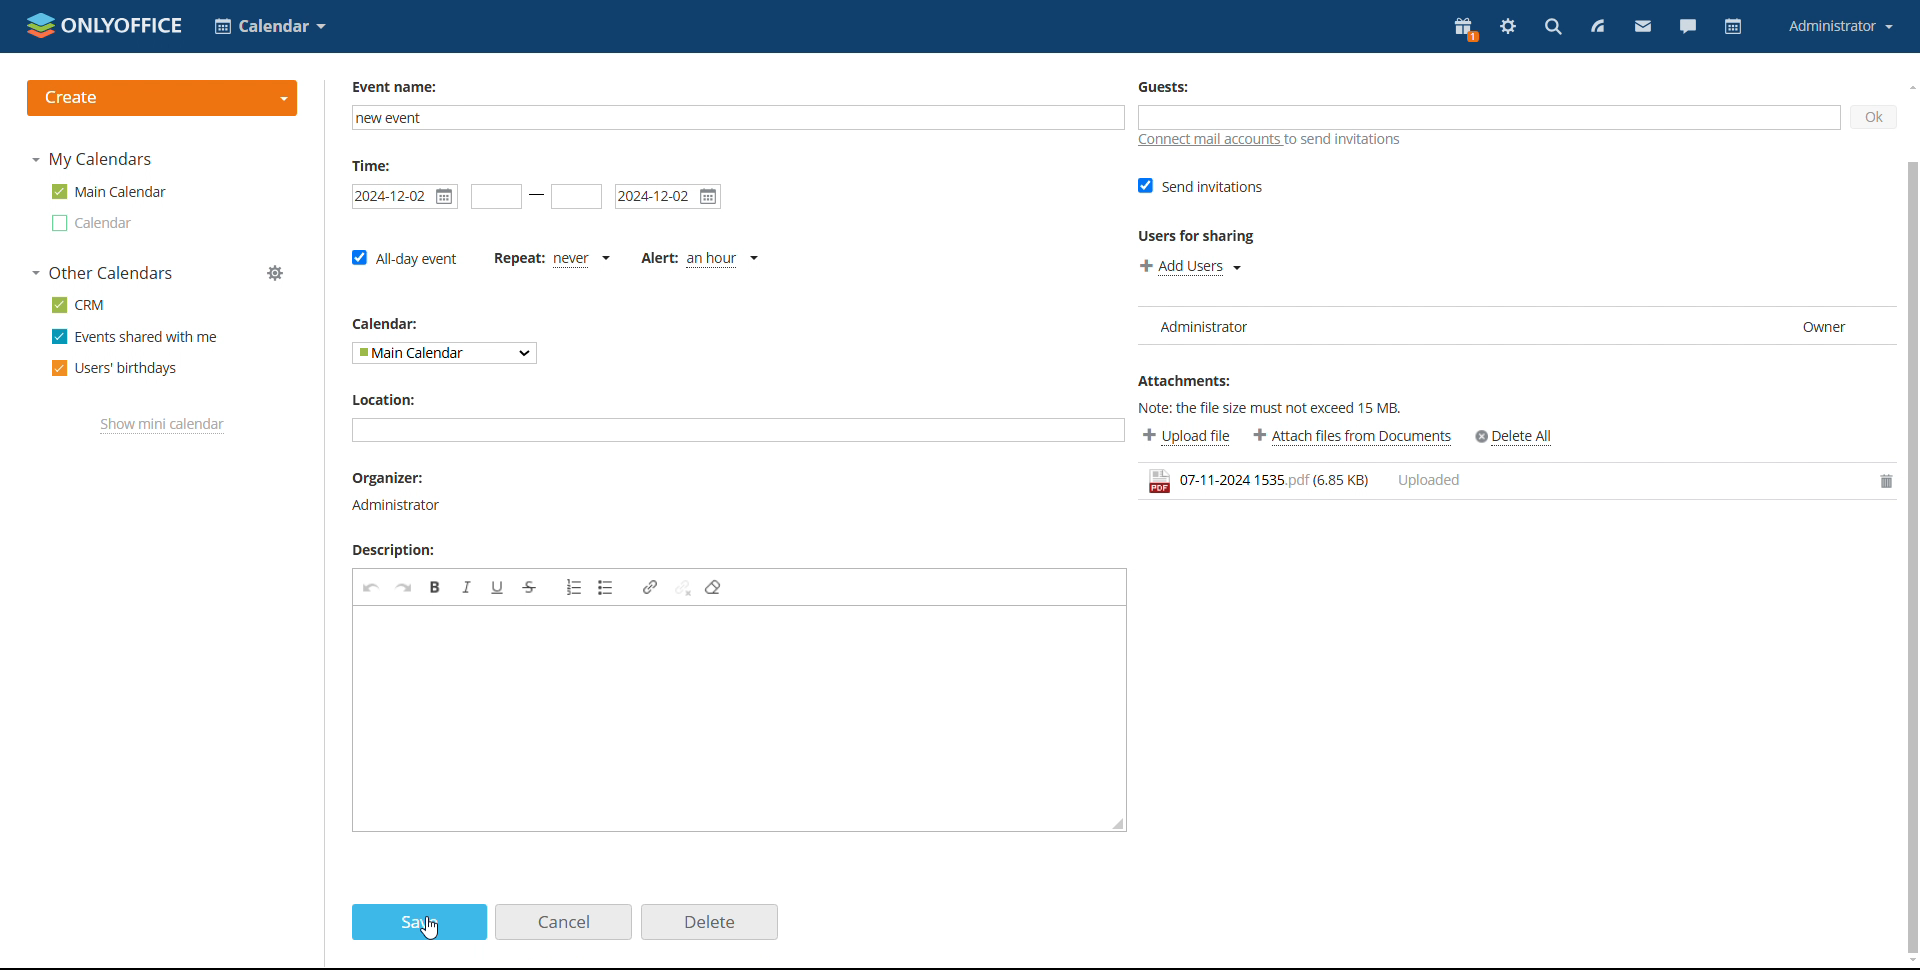  Describe the element at coordinates (745, 718) in the screenshot. I see `edit description` at that location.